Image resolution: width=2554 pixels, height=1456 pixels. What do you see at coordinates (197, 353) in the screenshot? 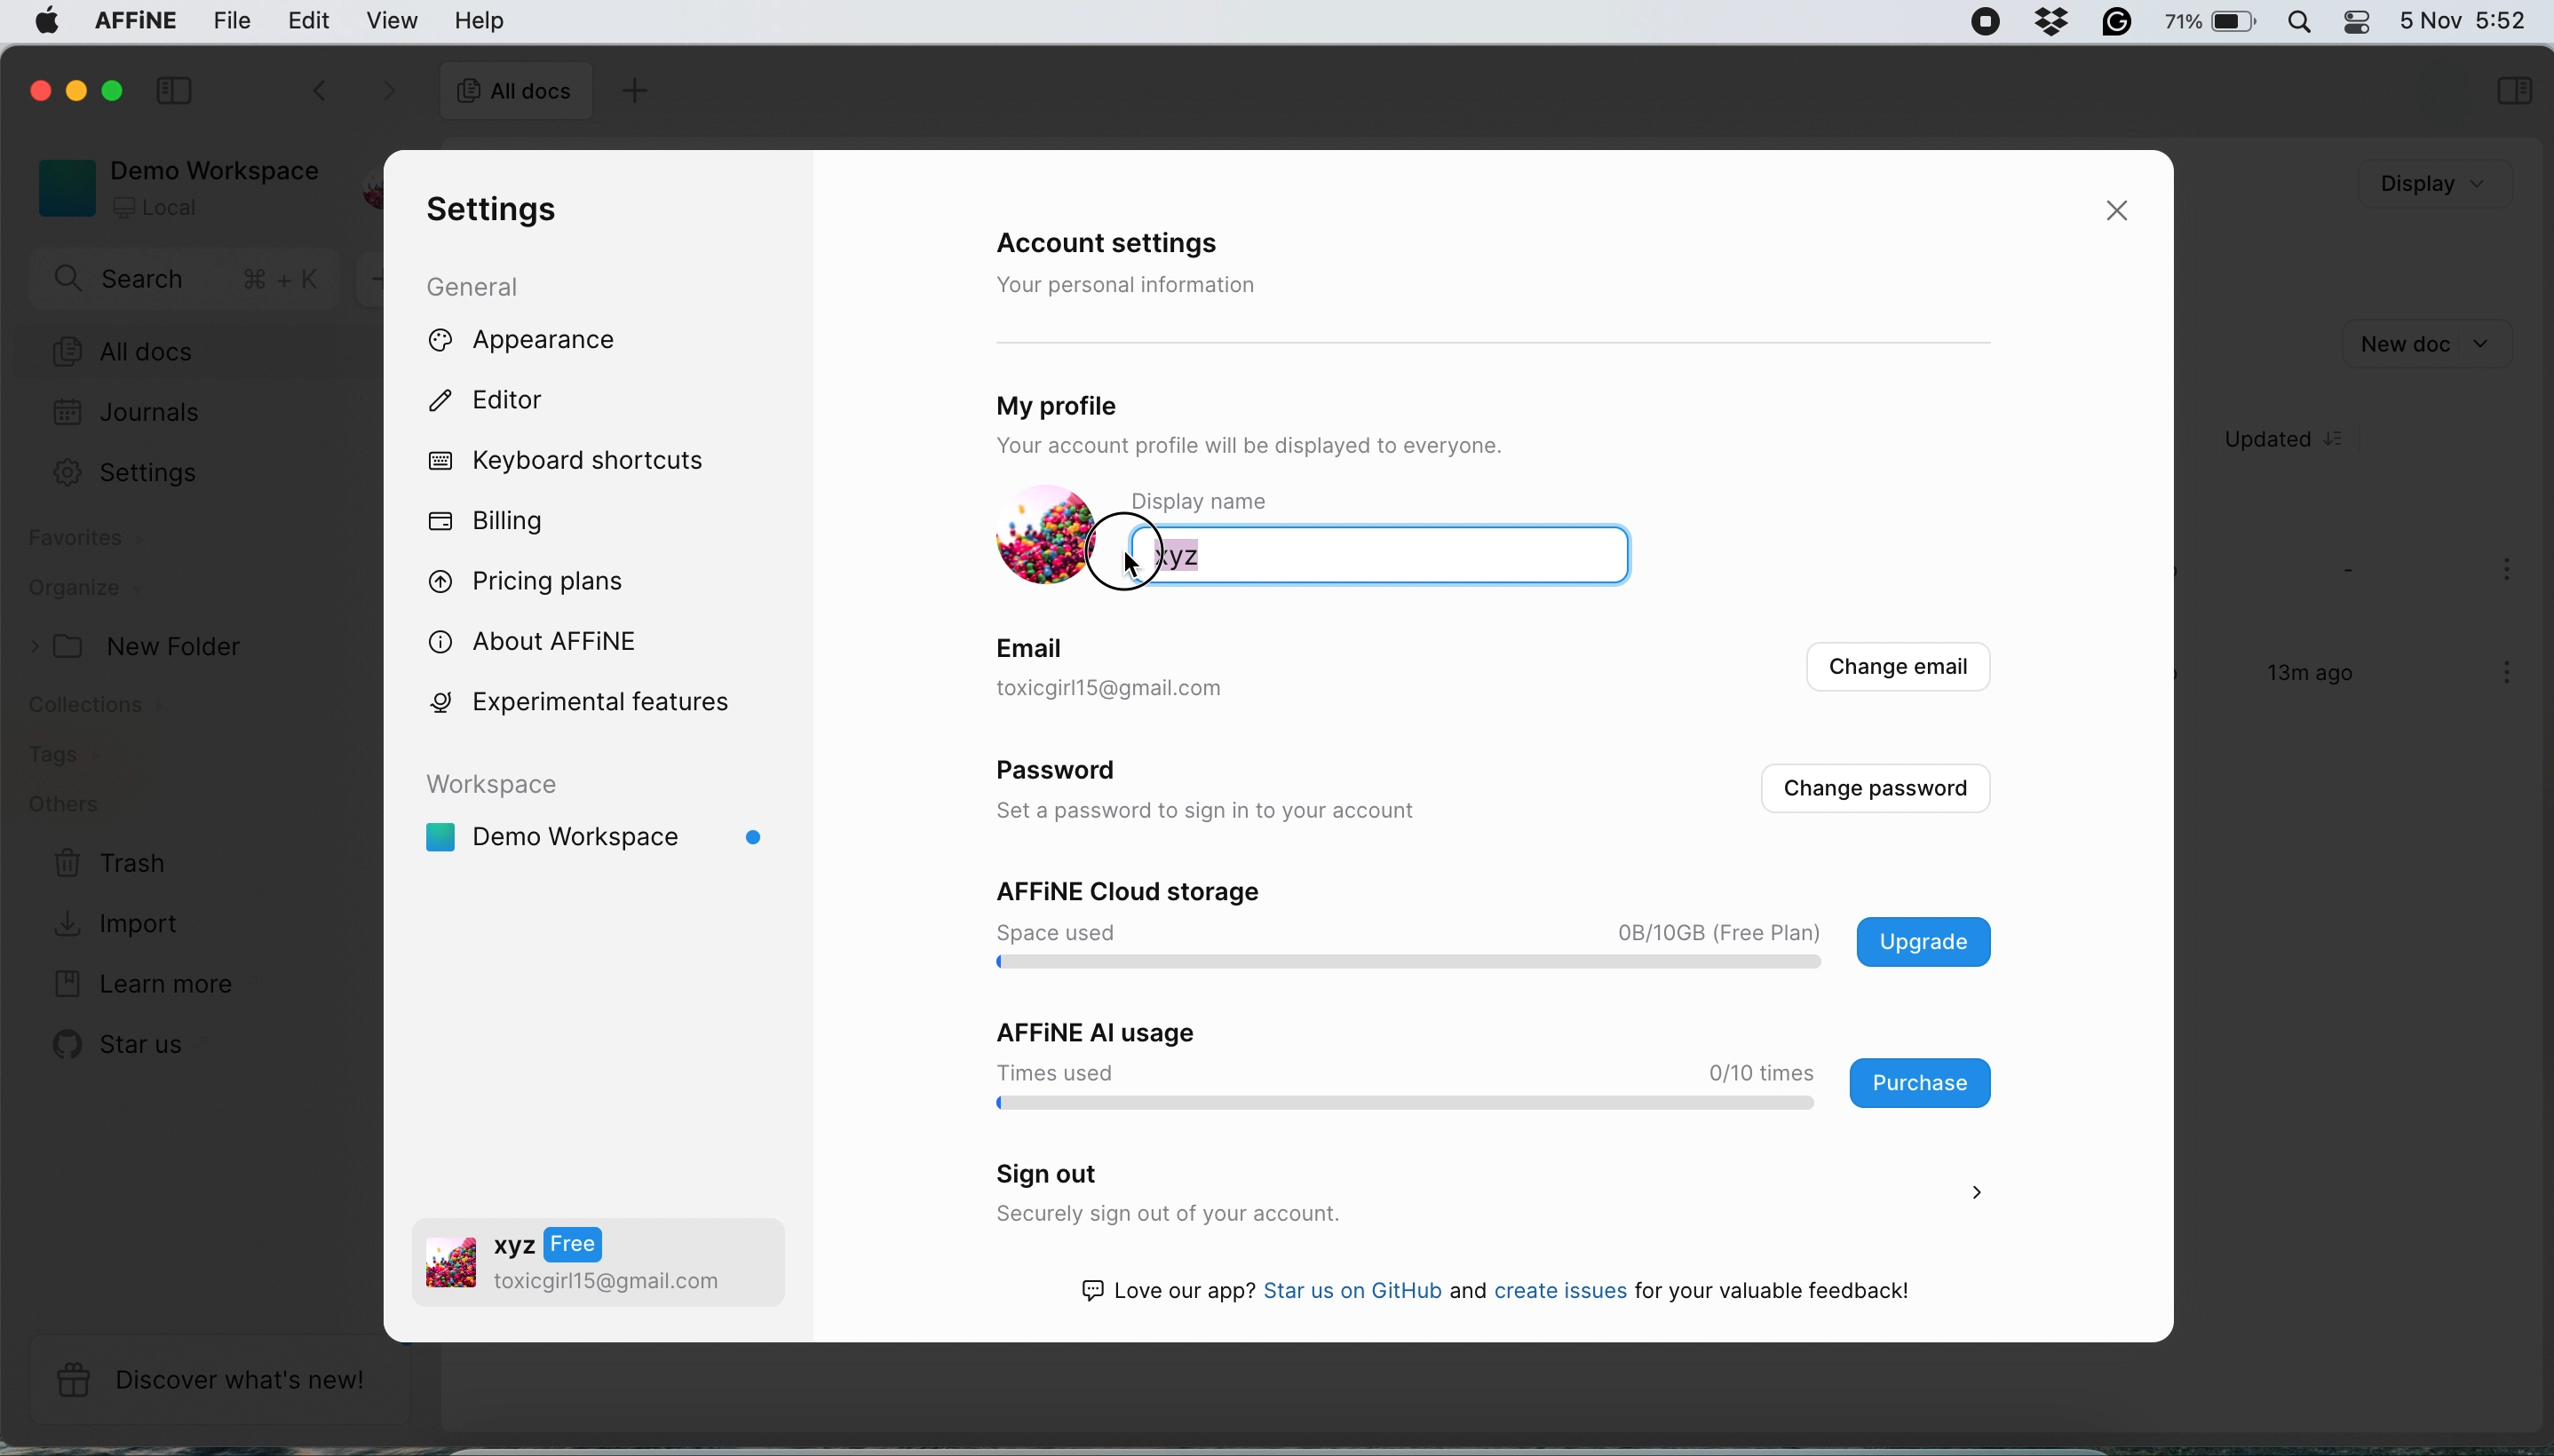
I see `all docs` at bounding box center [197, 353].